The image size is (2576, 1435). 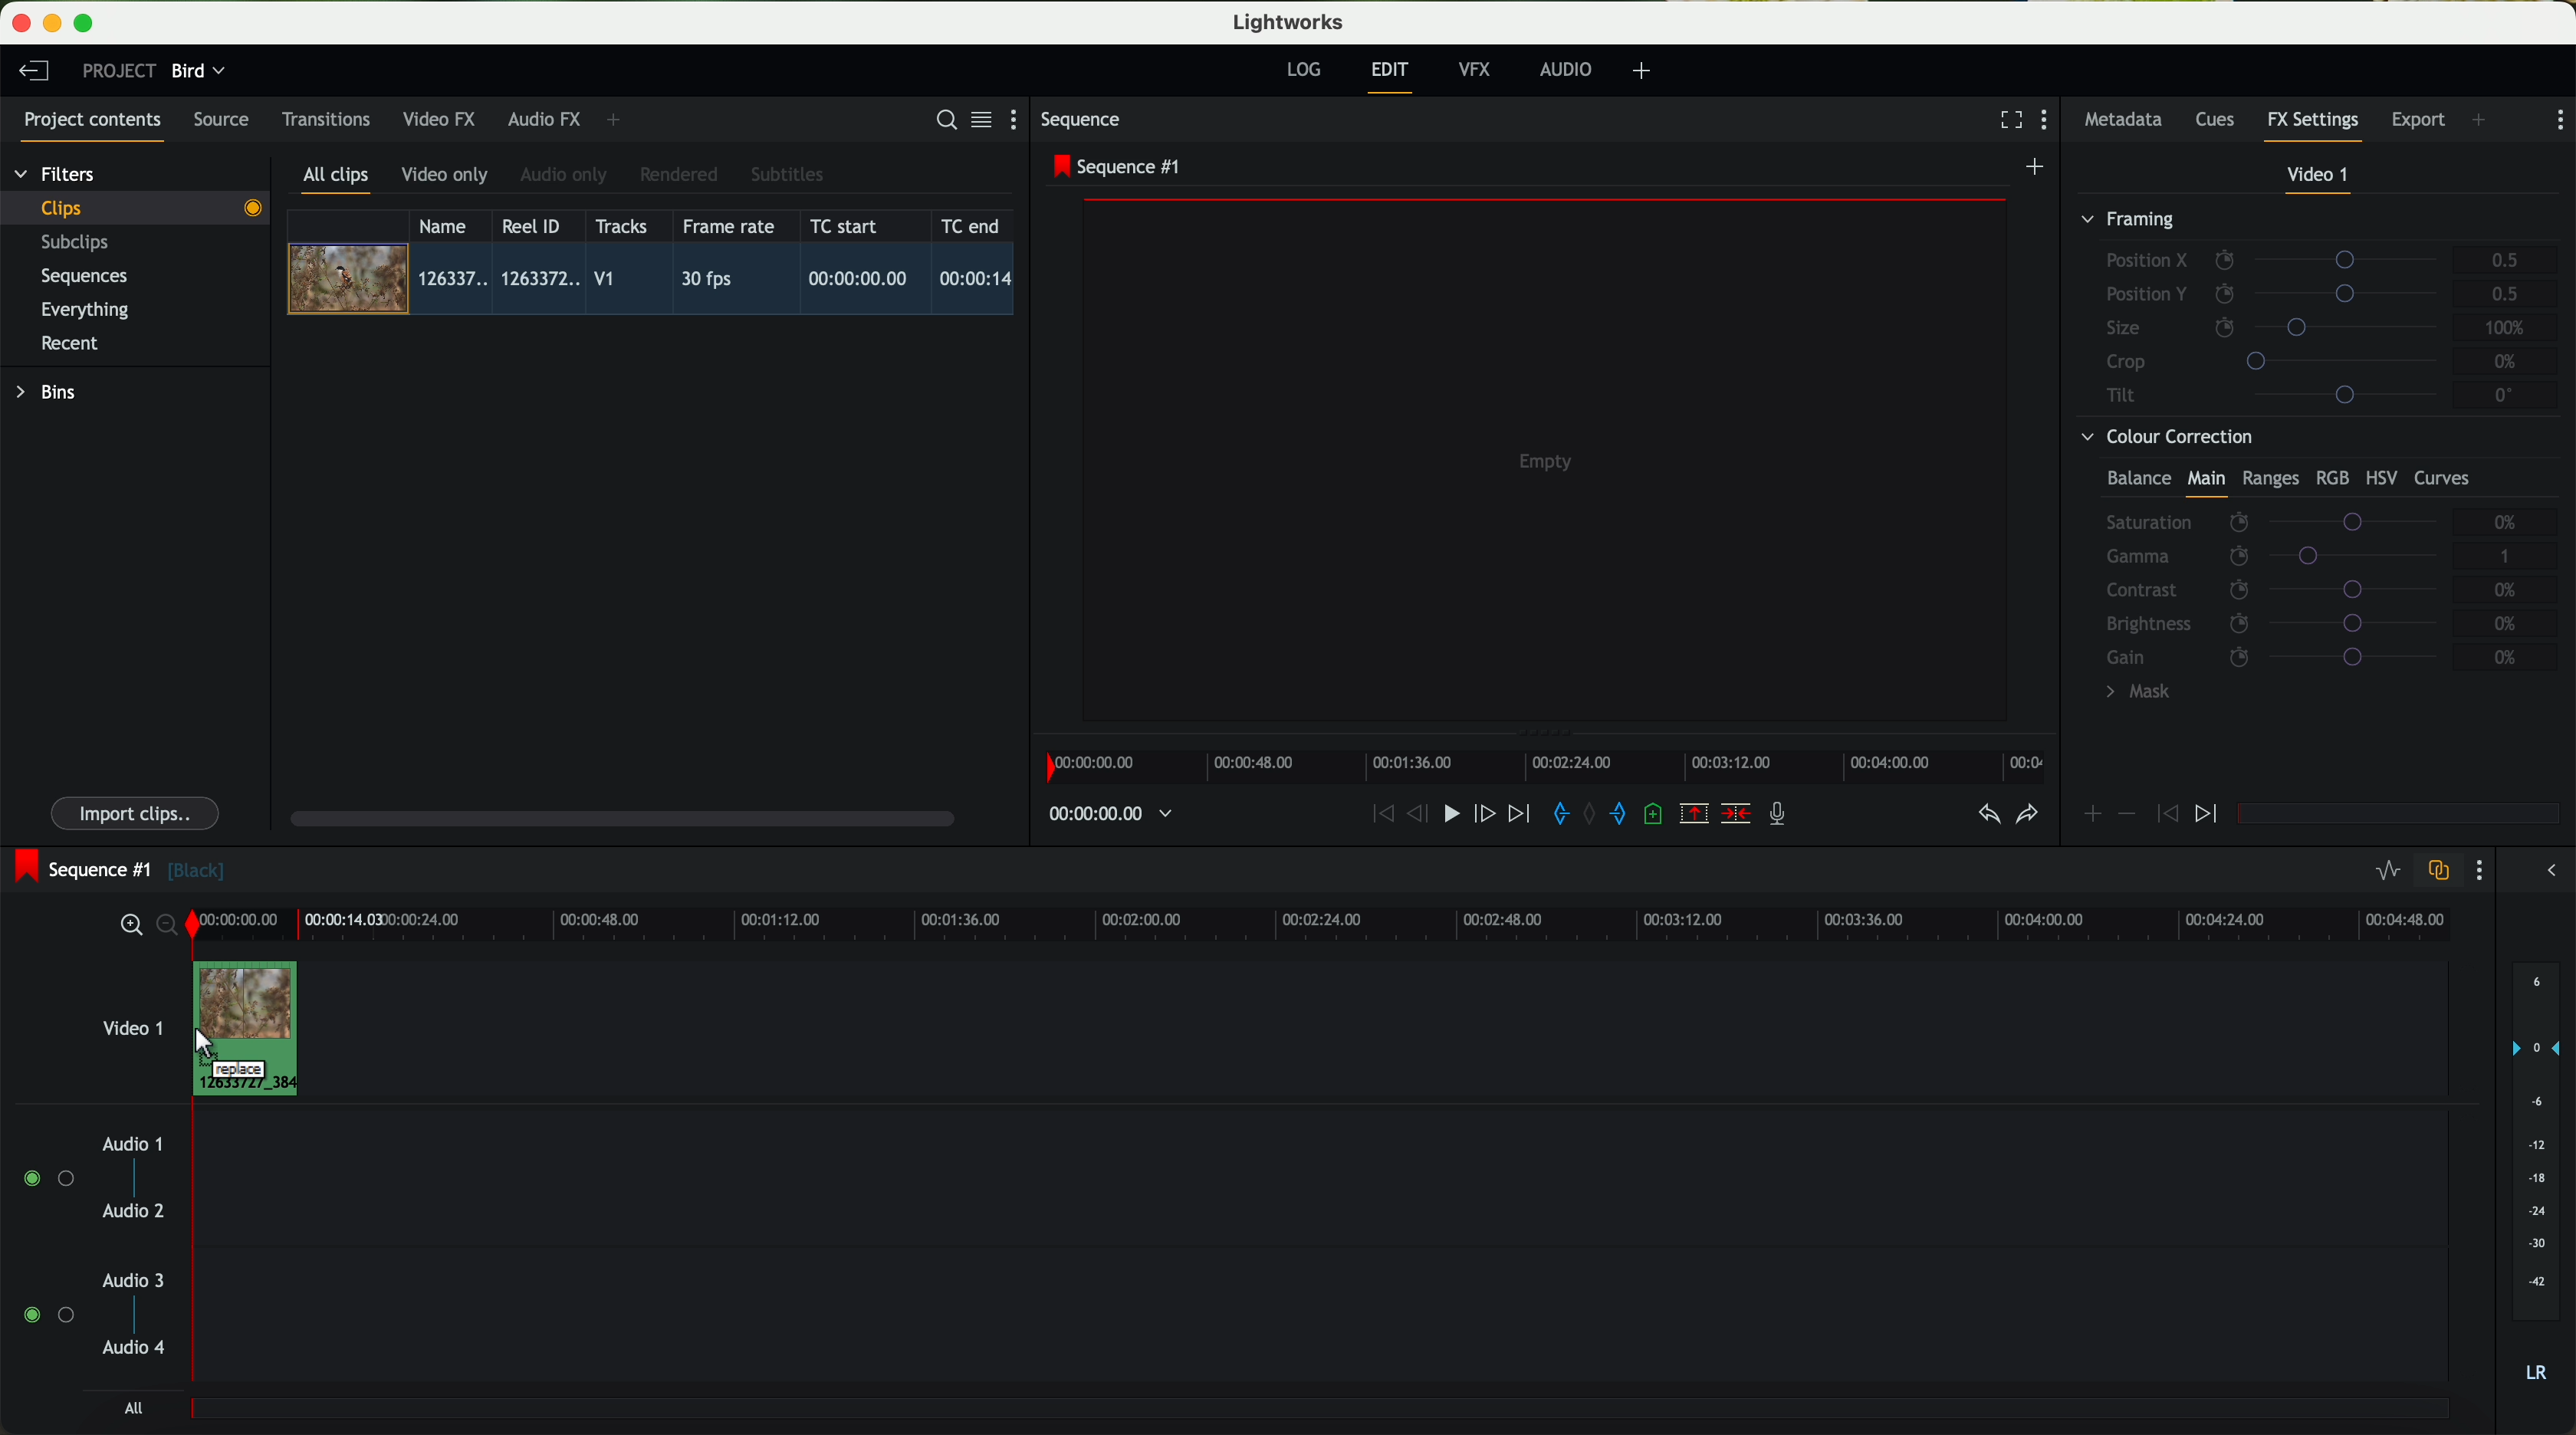 What do you see at coordinates (2477, 870) in the screenshot?
I see `show settings menu` at bounding box center [2477, 870].